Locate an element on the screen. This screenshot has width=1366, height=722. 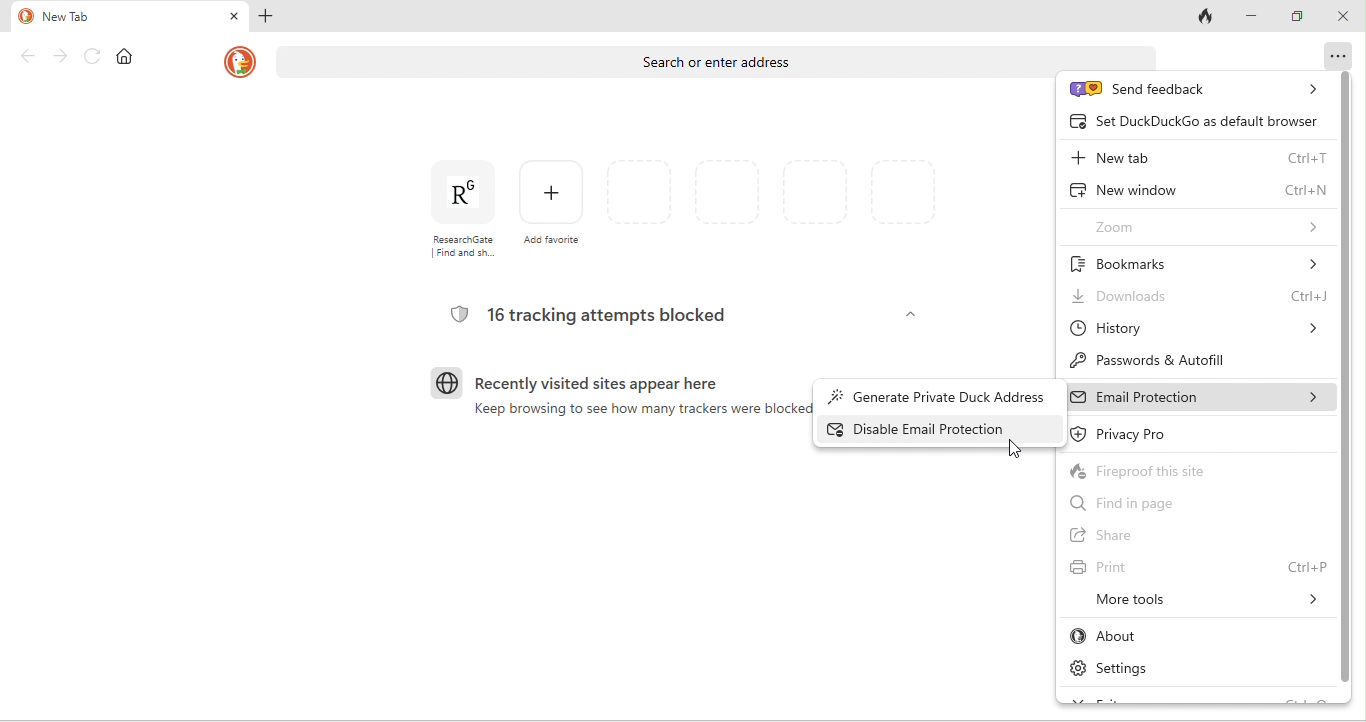
track tab is located at coordinates (1203, 17).